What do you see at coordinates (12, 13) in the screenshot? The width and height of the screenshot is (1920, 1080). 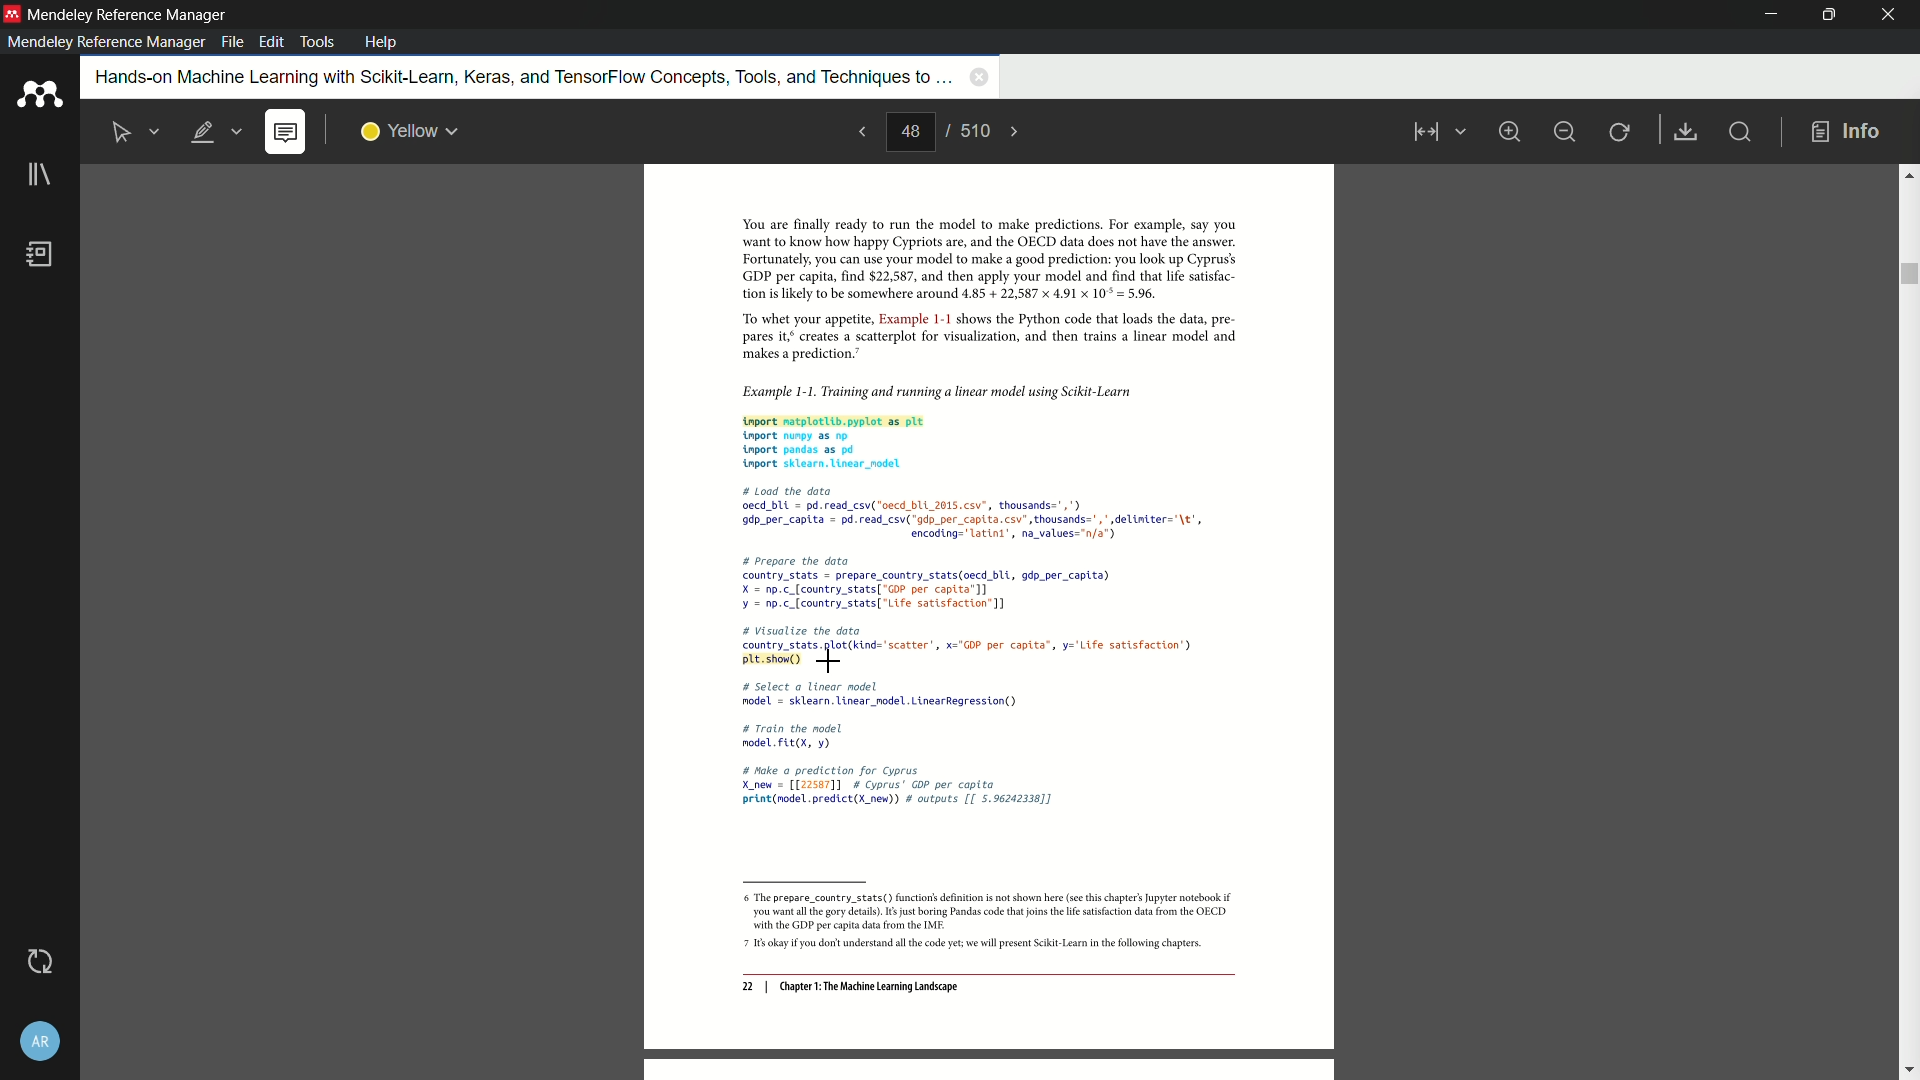 I see `app icon` at bounding box center [12, 13].